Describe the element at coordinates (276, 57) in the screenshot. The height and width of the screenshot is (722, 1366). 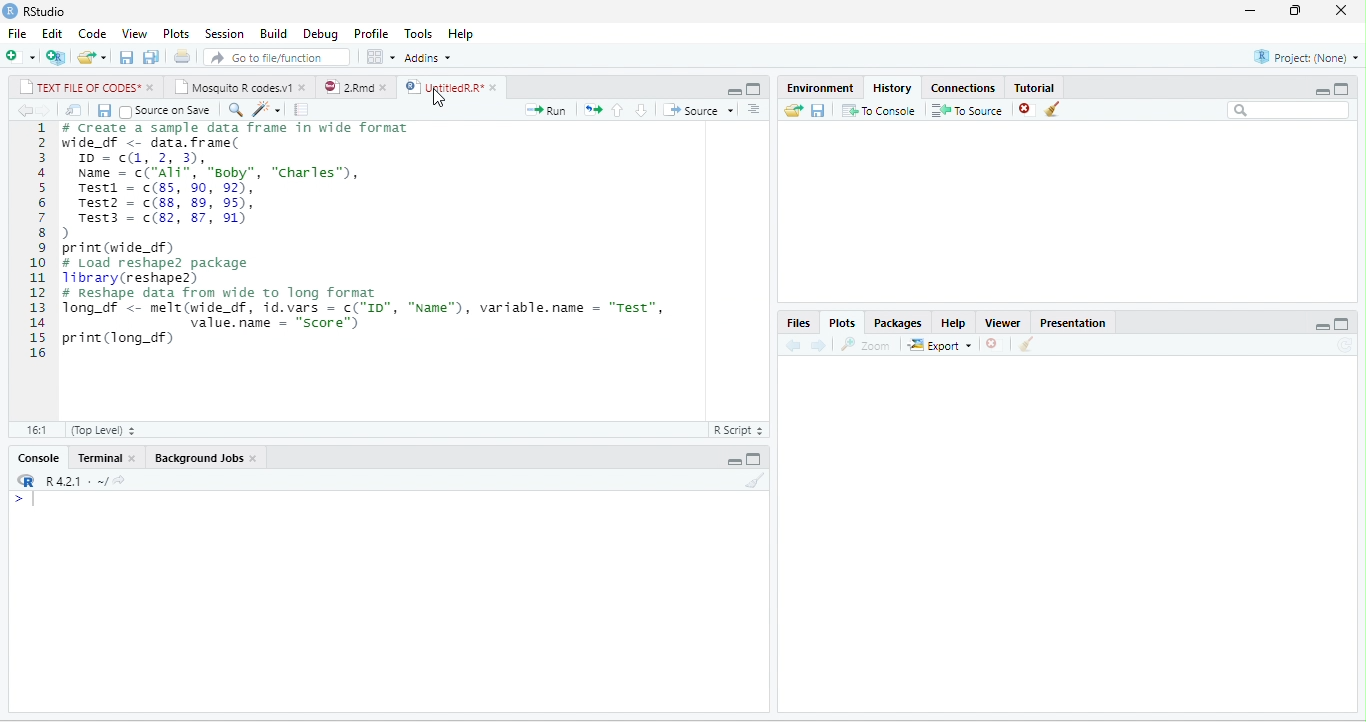
I see `search file` at that location.